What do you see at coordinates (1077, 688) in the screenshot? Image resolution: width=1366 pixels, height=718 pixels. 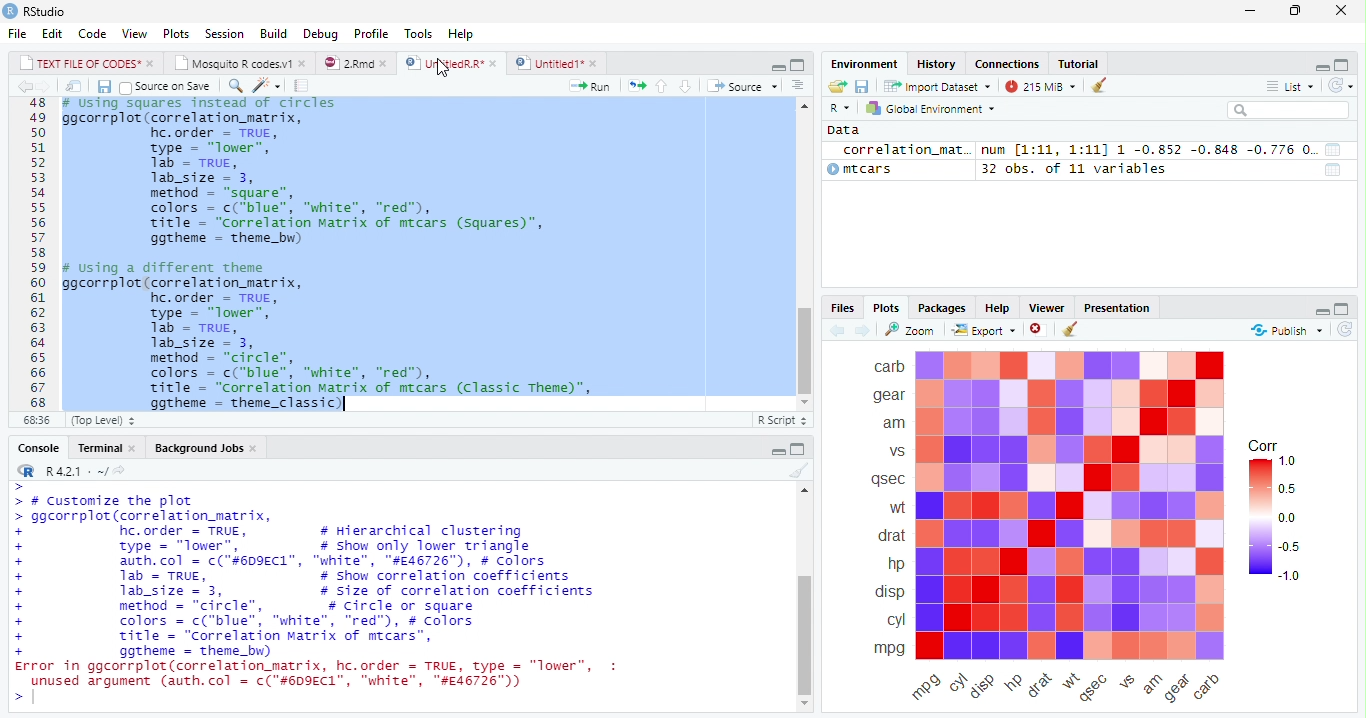 I see `mpg cyl disp hp drat wt qsec vs am gear carb` at bounding box center [1077, 688].